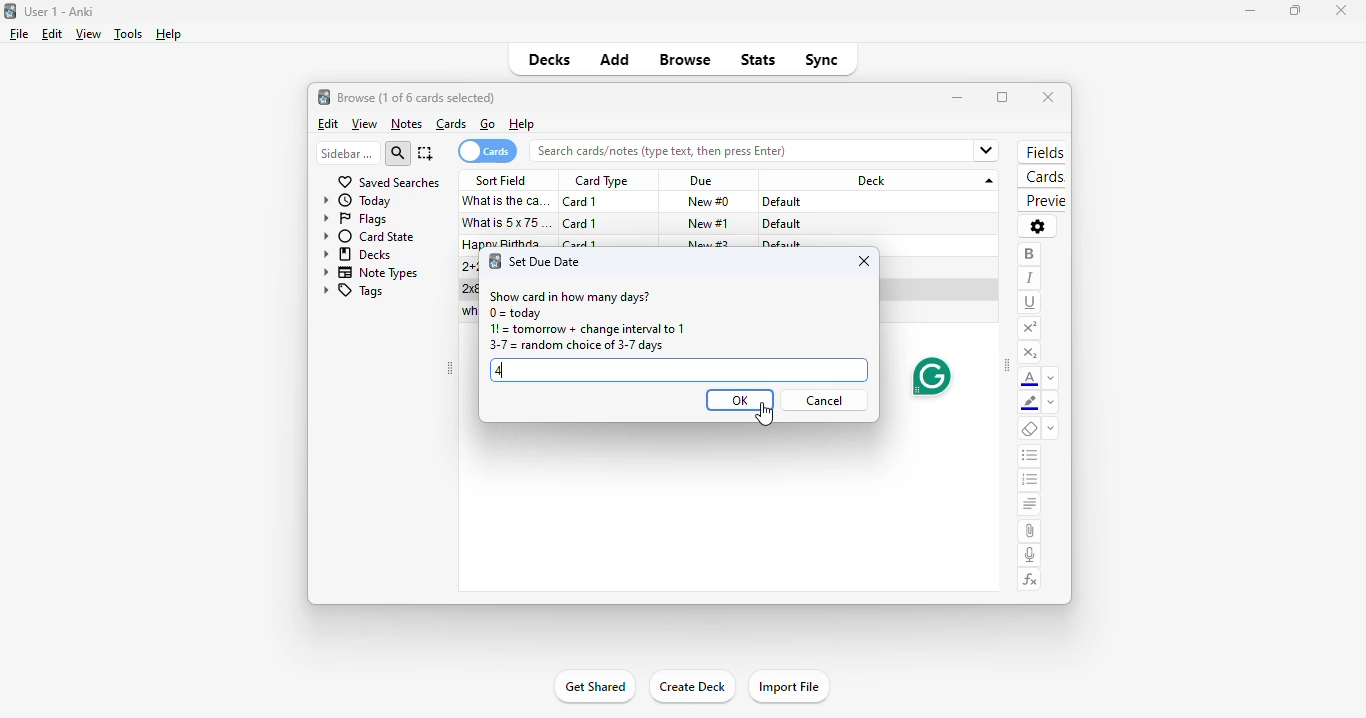 This screenshot has width=1366, height=718. What do you see at coordinates (426, 153) in the screenshot?
I see `select` at bounding box center [426, 153].